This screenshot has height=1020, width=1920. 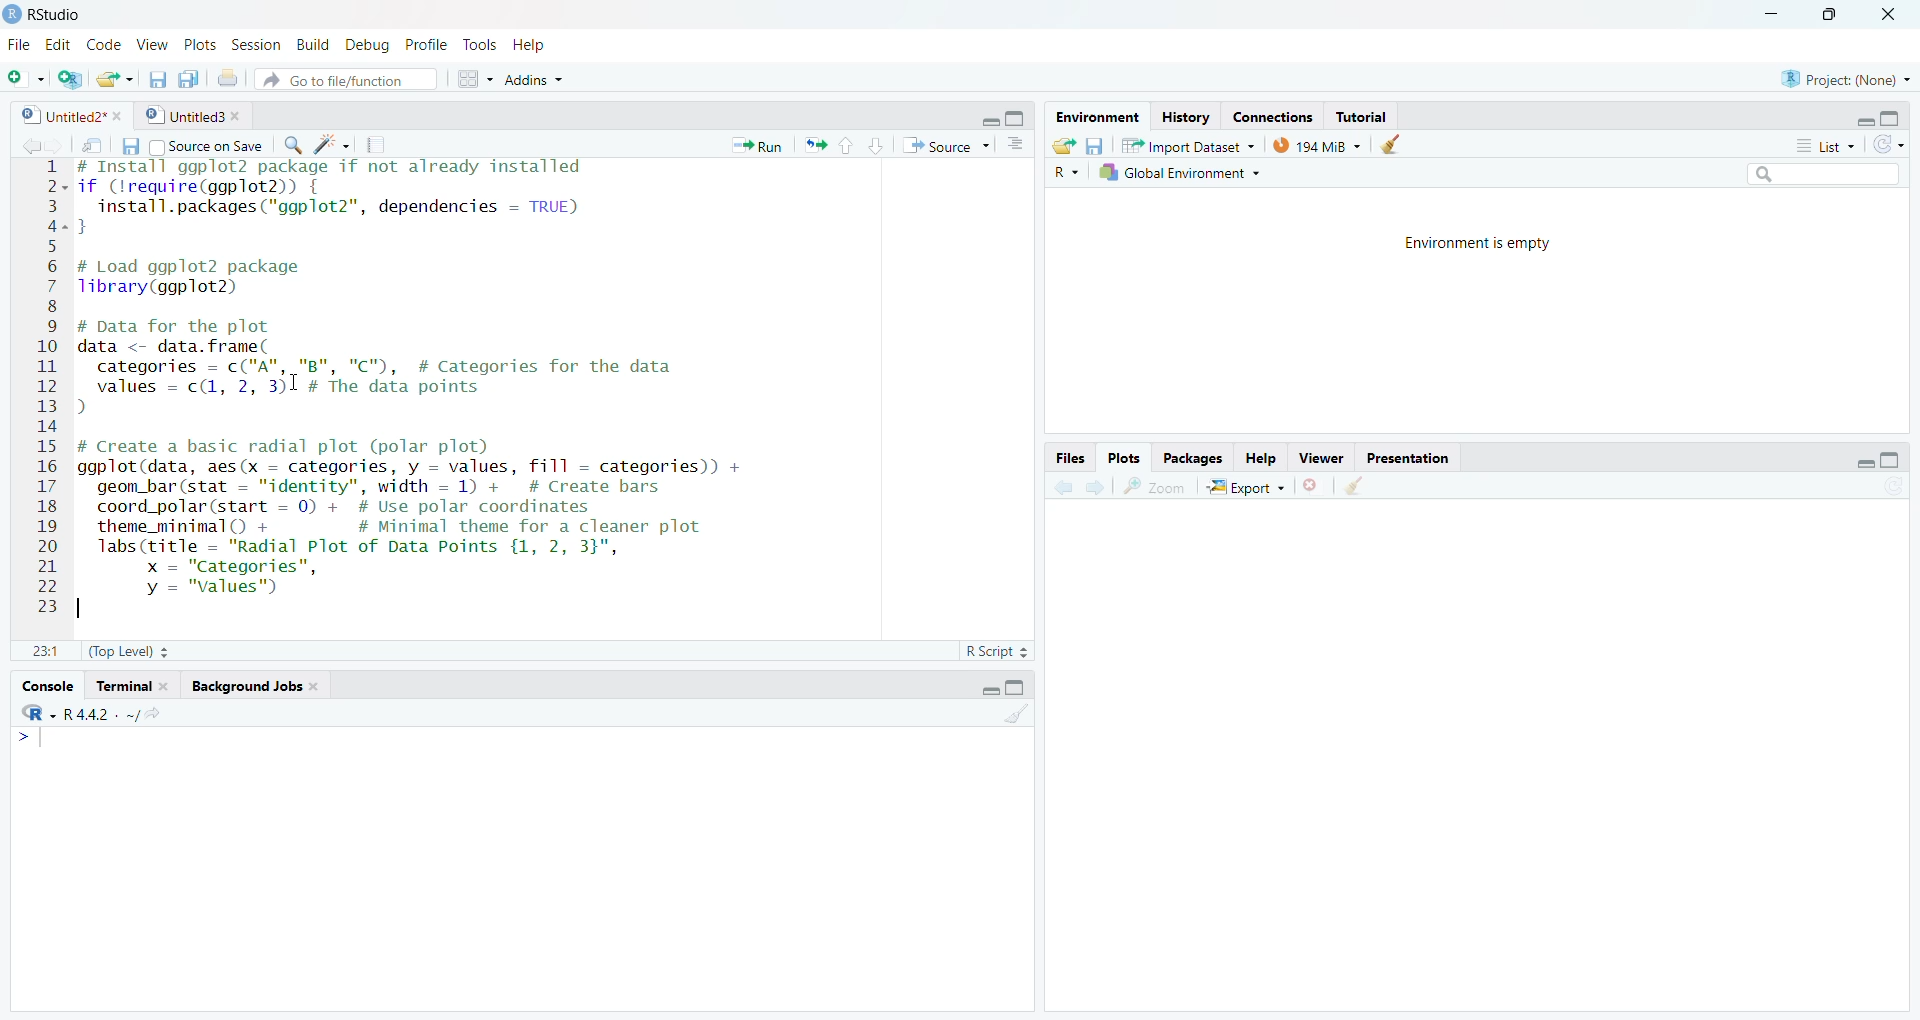 What do you see at coordinates (292, 145) in the screenshot?
I see `search` at bounding box center [292, 145].